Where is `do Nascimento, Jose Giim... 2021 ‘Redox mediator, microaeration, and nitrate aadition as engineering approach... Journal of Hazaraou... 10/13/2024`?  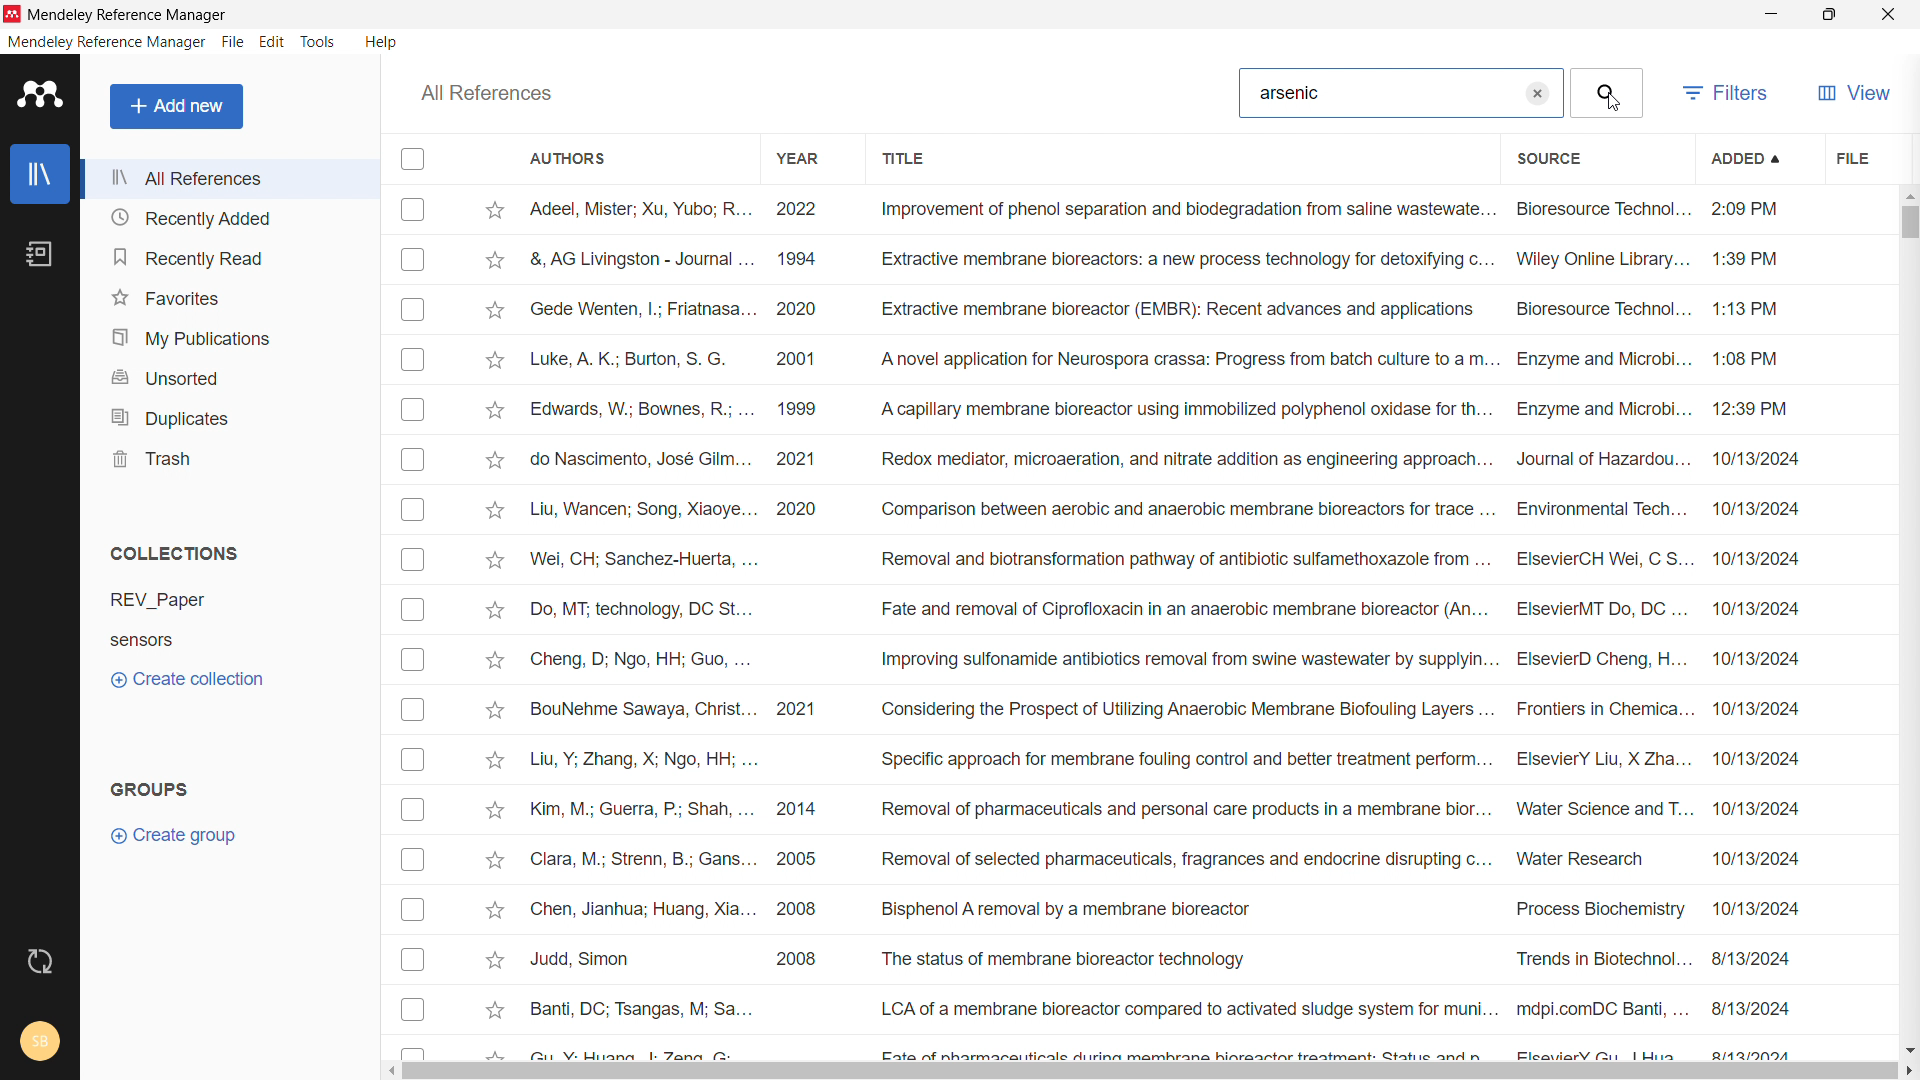
do Nascimento, Jose Giim... 2021 ‘Redox mediator, microaeration, and nitrate aadition as engineering approach... Journal of Hazaraou... 10/13/2024 is located at coordinates (1176, 460).